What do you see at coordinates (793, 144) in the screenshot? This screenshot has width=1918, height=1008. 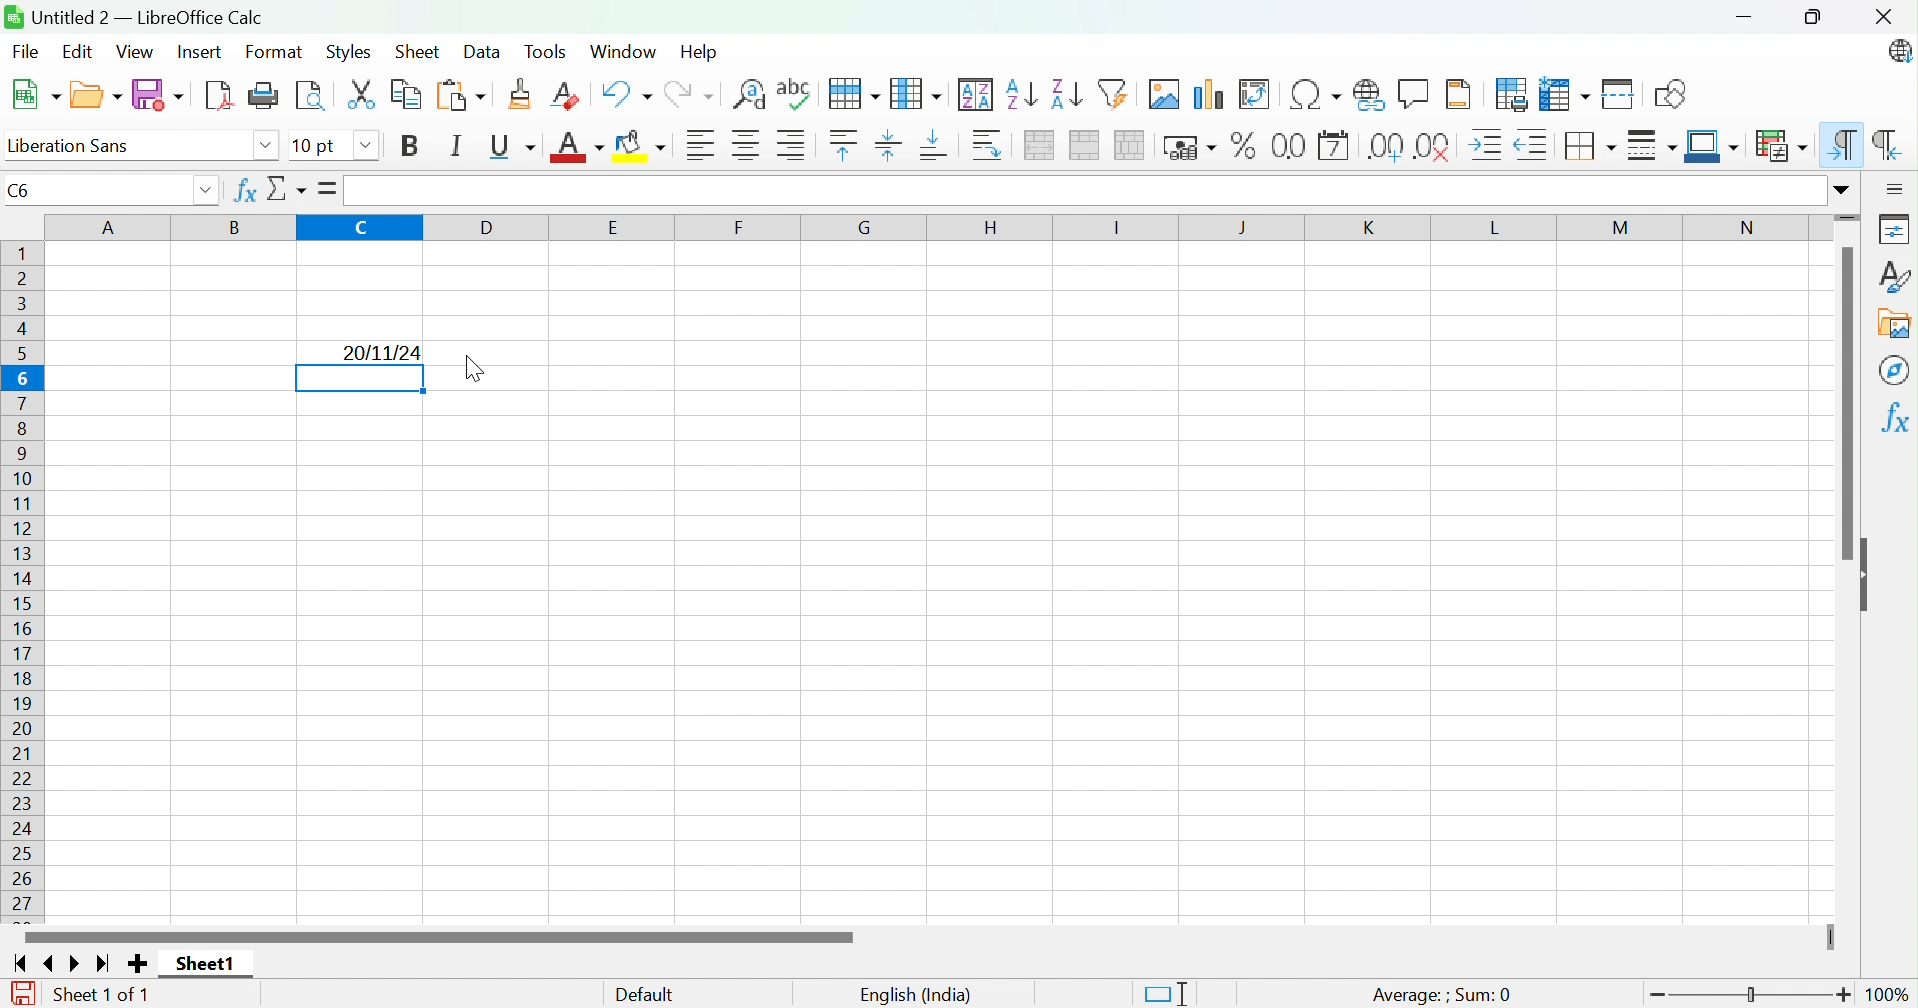 I see `Align right` at bounding box center [793, 144].